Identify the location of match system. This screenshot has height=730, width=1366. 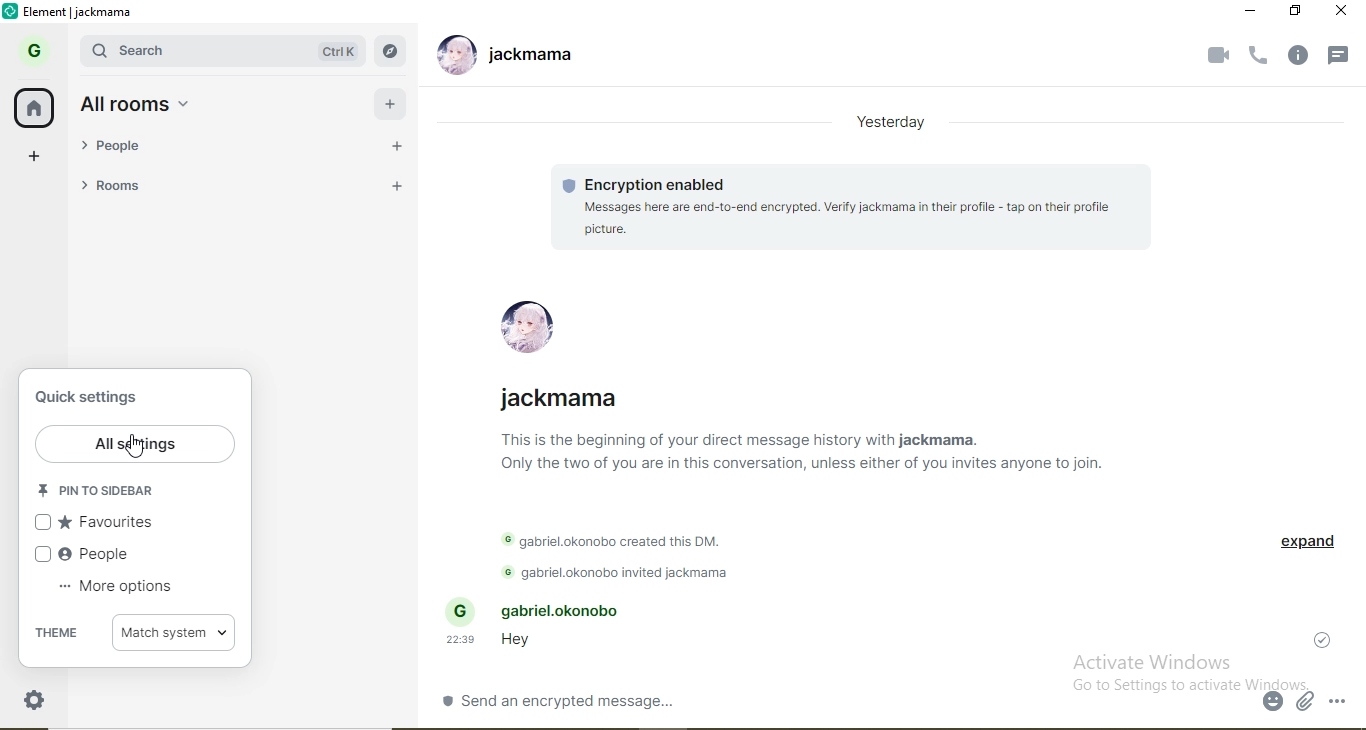
(175, 632).